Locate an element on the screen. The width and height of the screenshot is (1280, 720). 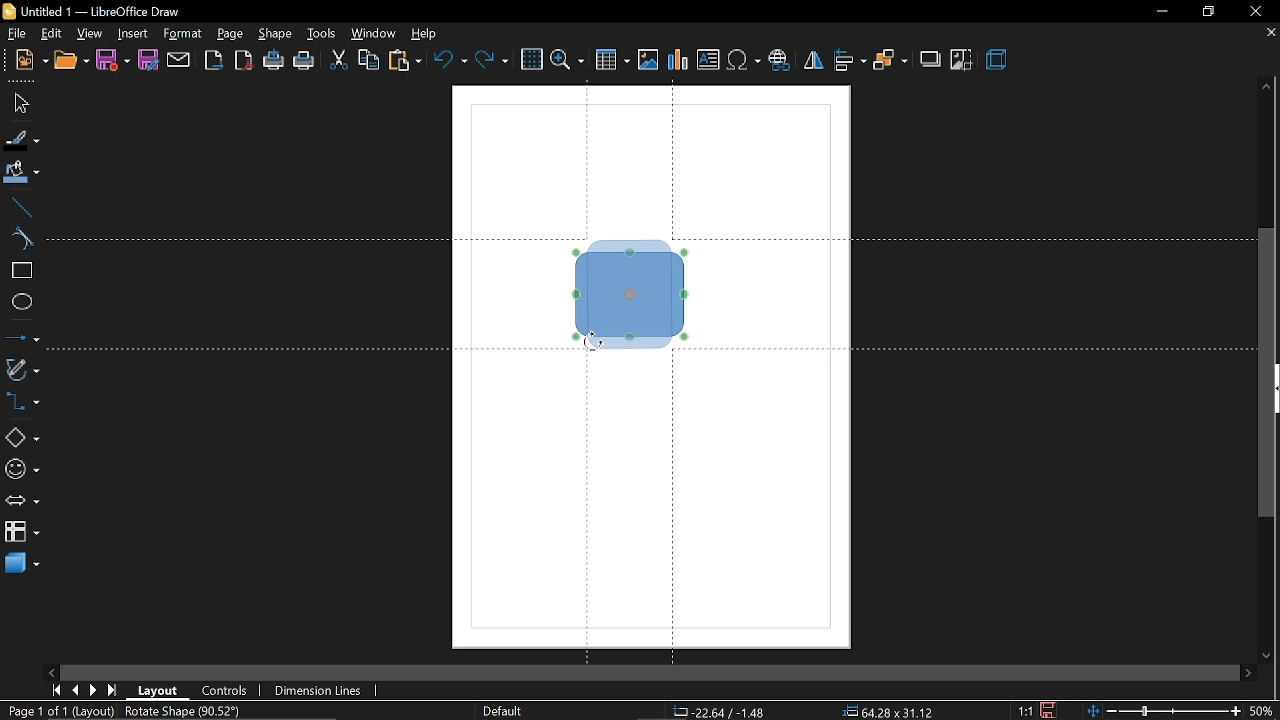
go to last page is located at coordinates (114, 691).